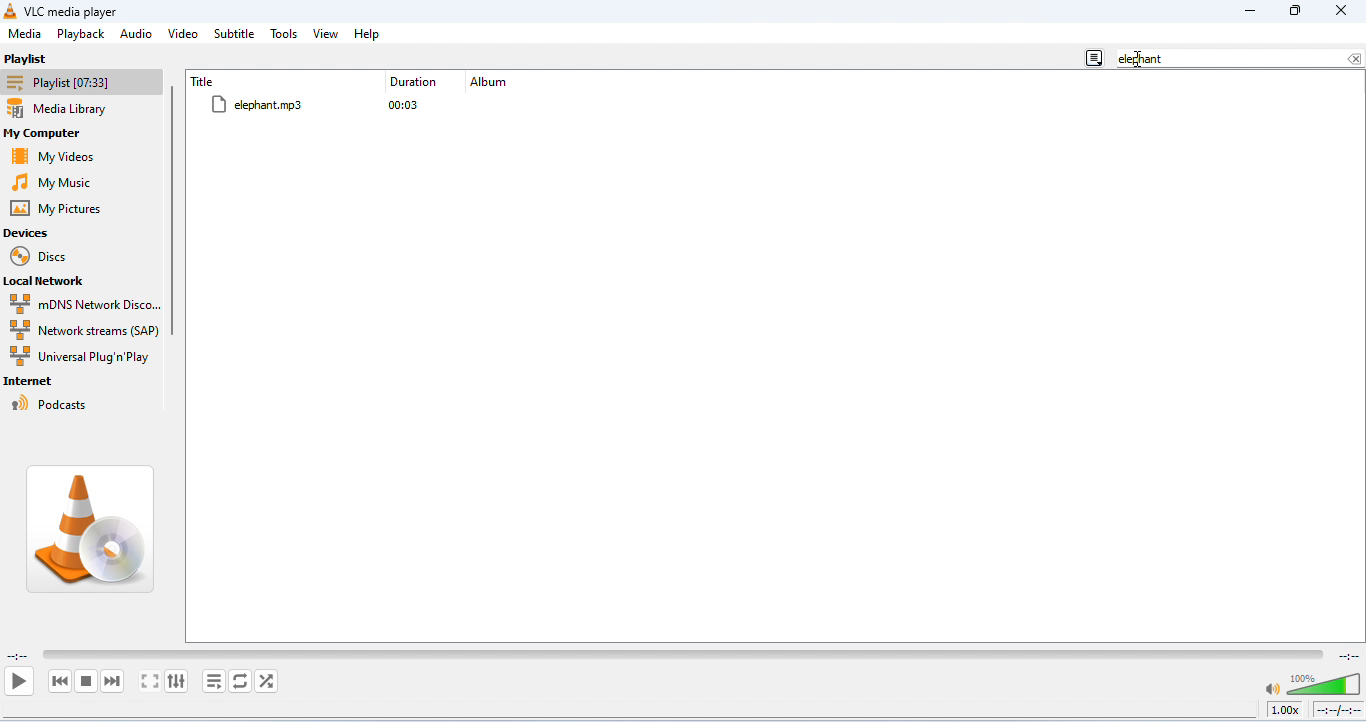 The image size is (1366, 722). I want to click on help, so click(368, 34).